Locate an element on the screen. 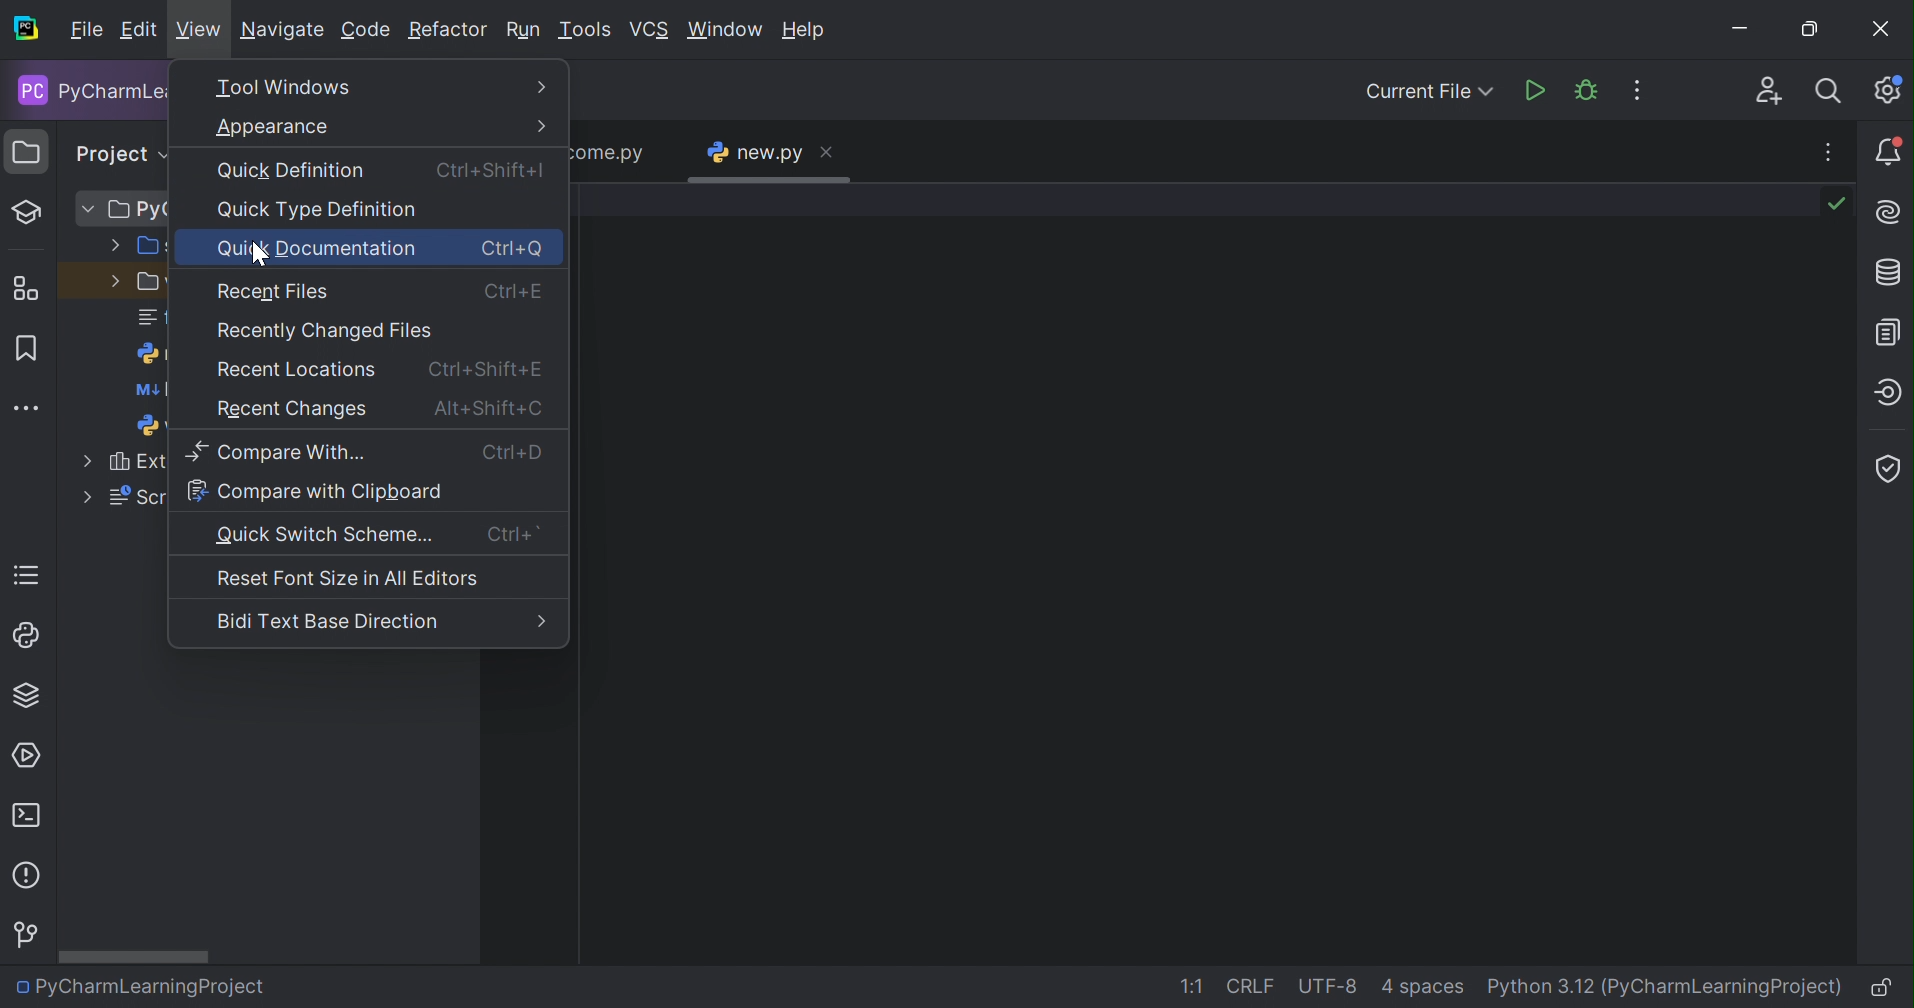 The image size is (1914, 1008). VCS is located at coordinates (652, 30).